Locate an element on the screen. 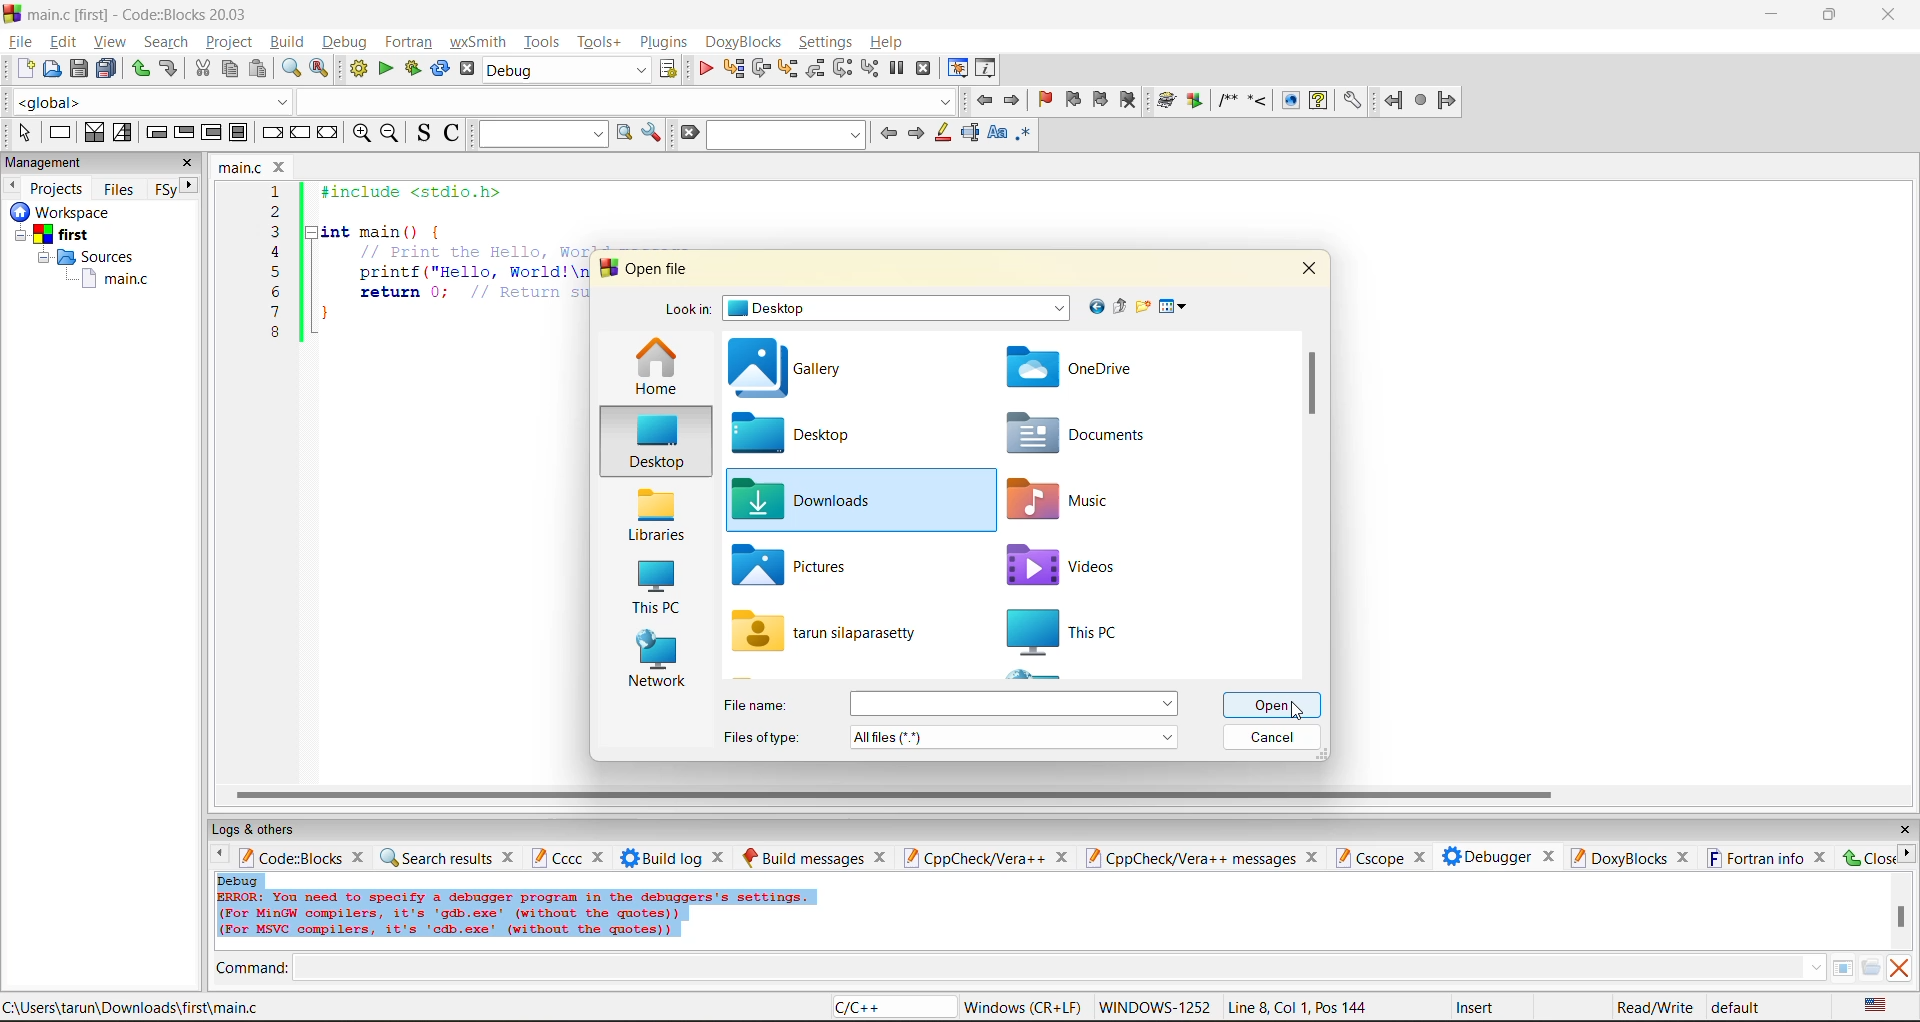  insert is located at coordinates (1479, 1007).